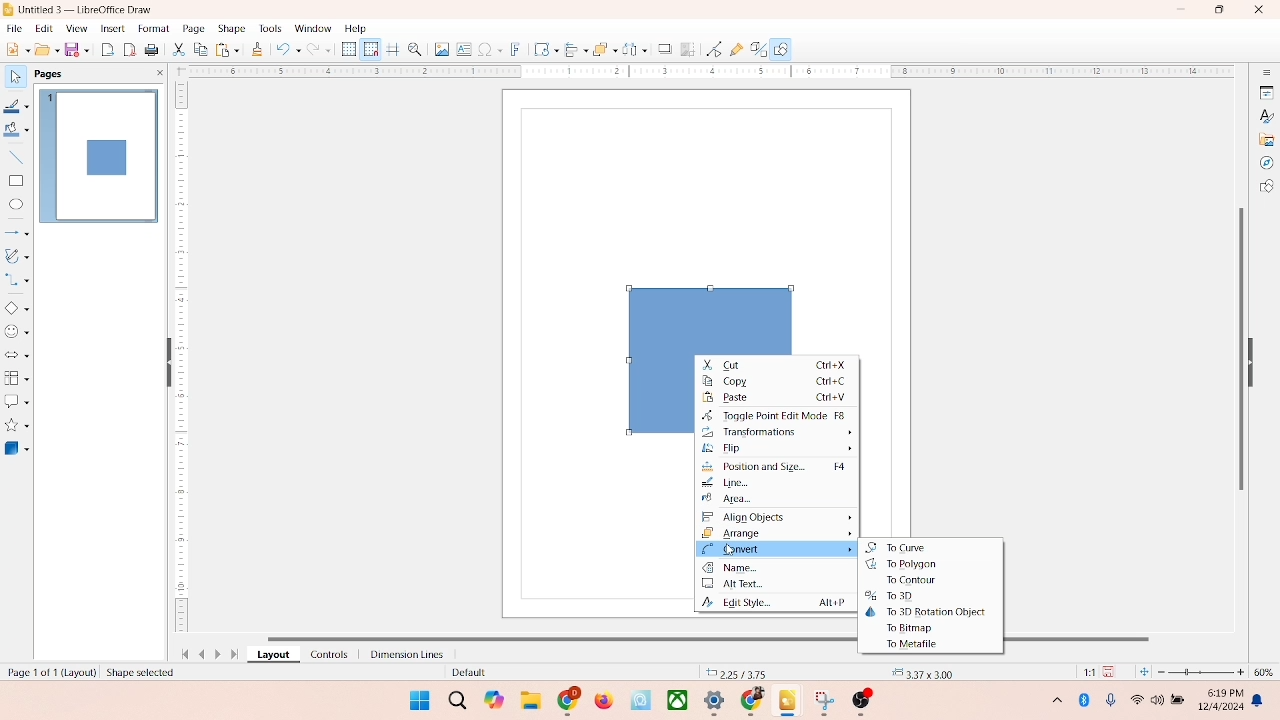 The image size is (1280, 720). What do you see at coordinates (780, 448) in the screenshot?
I see `flip` at bounding box center [780, 448].